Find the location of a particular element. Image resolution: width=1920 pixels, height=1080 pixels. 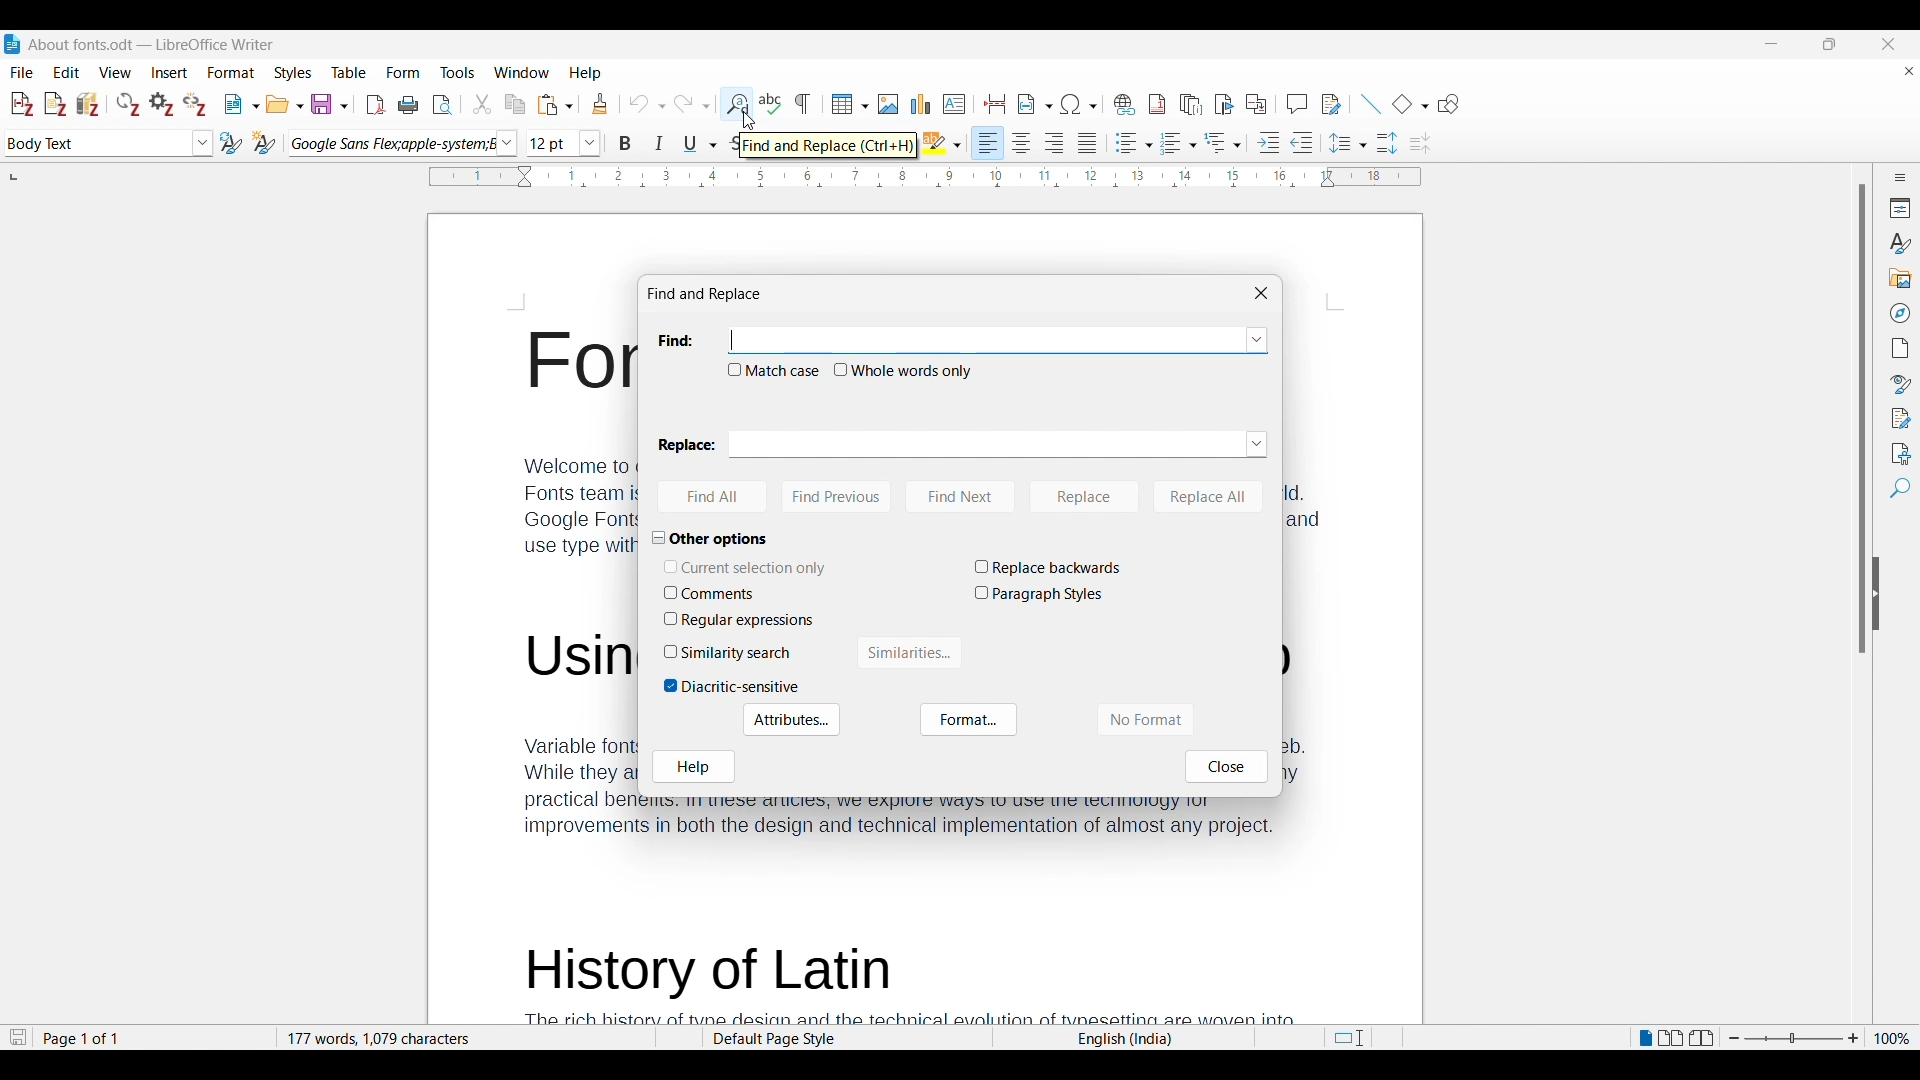

Check spelling is located at coordinates (770, 103).